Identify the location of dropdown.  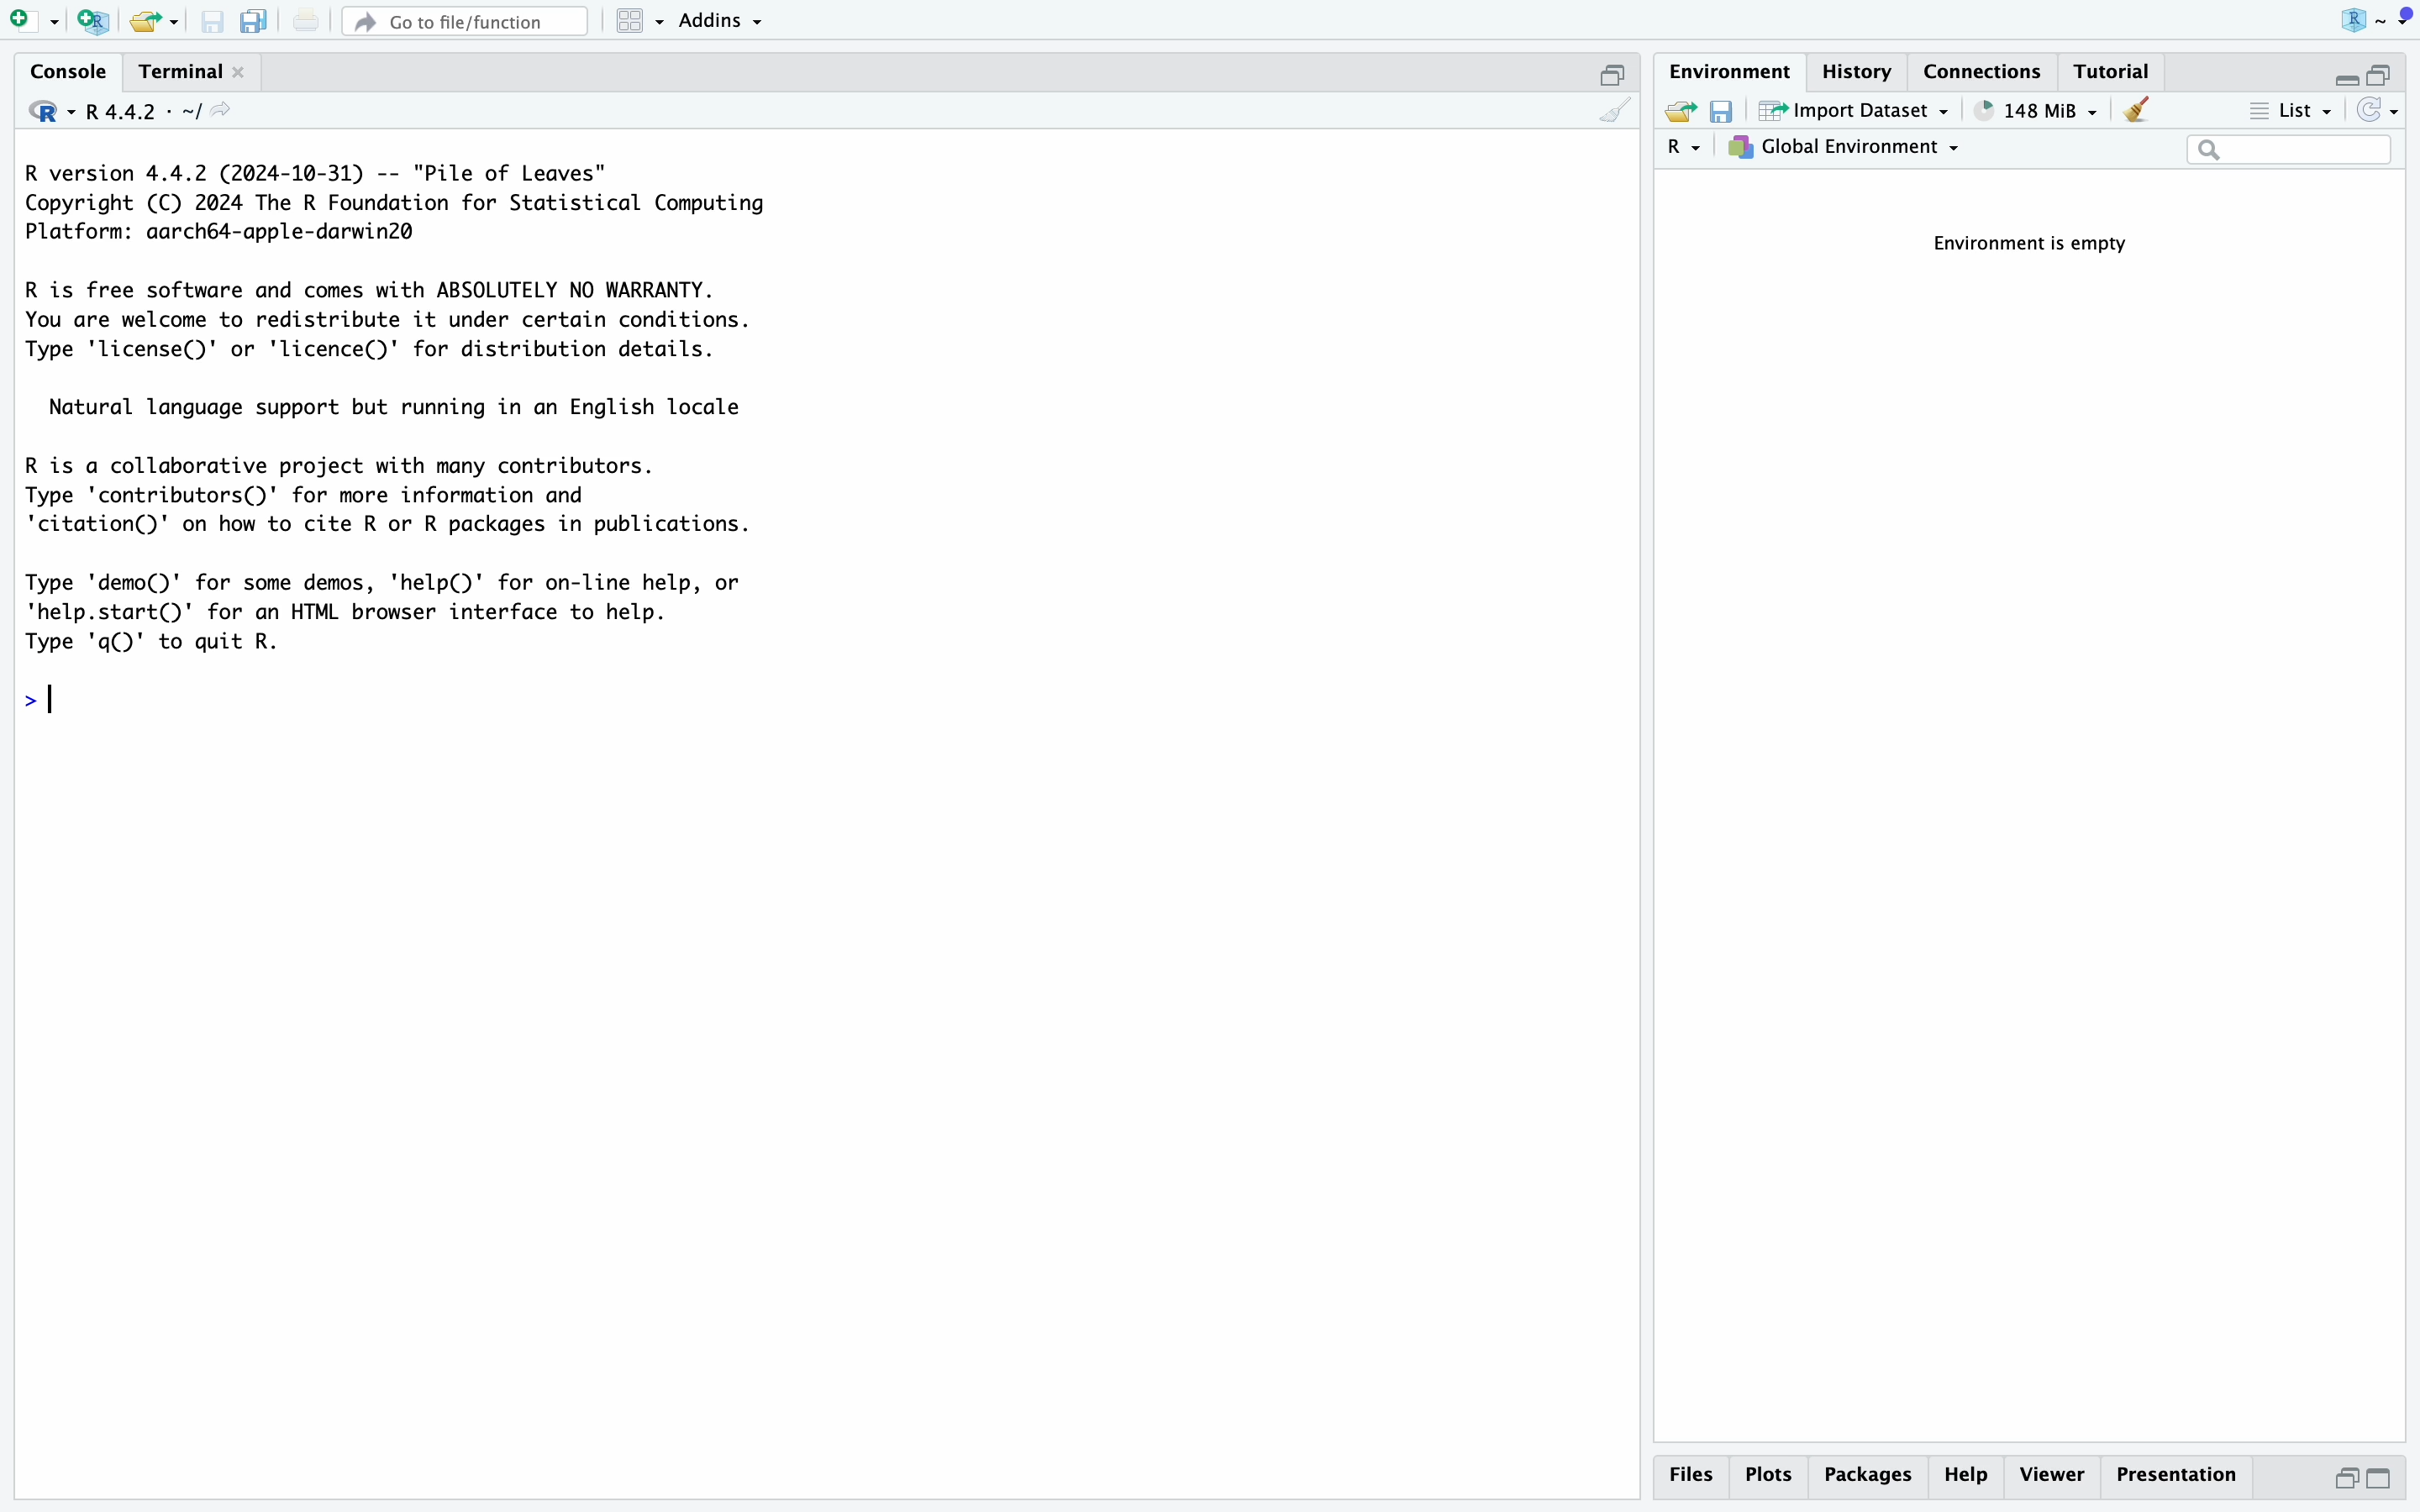
(2402, 18).